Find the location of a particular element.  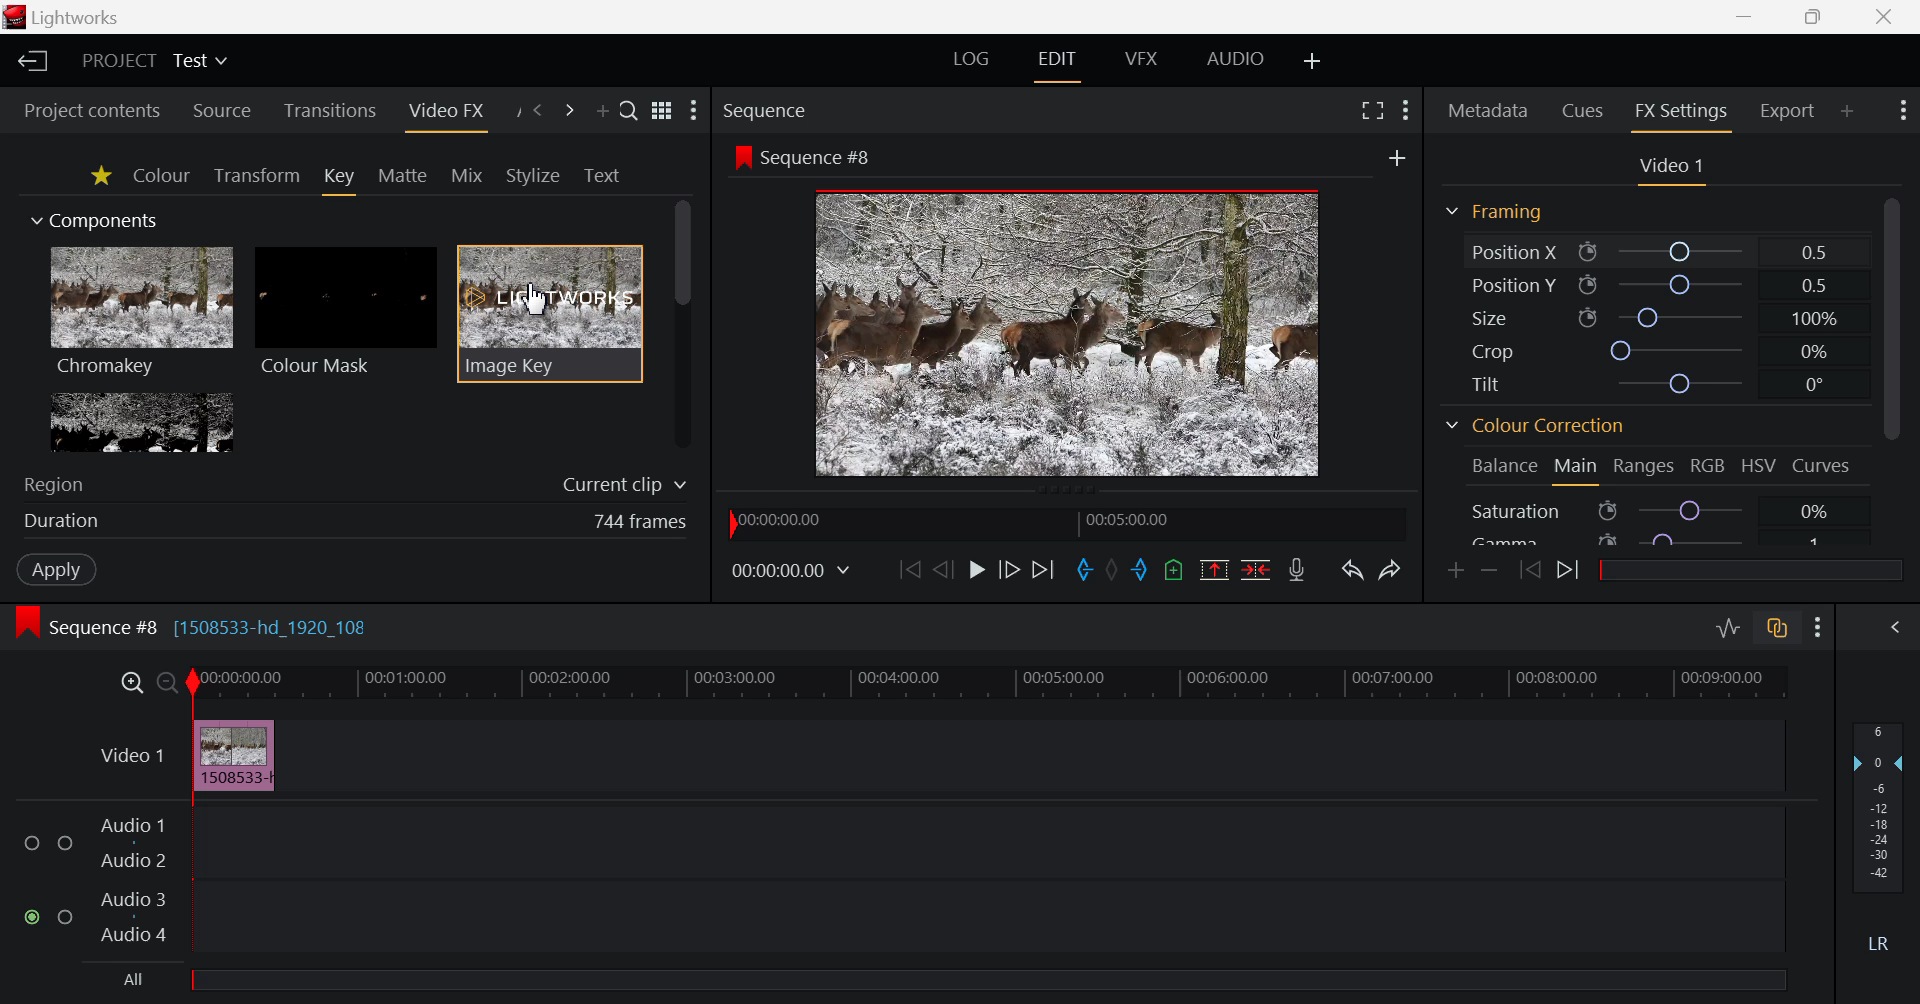

Next Panel is located at coordinates (569, 110).